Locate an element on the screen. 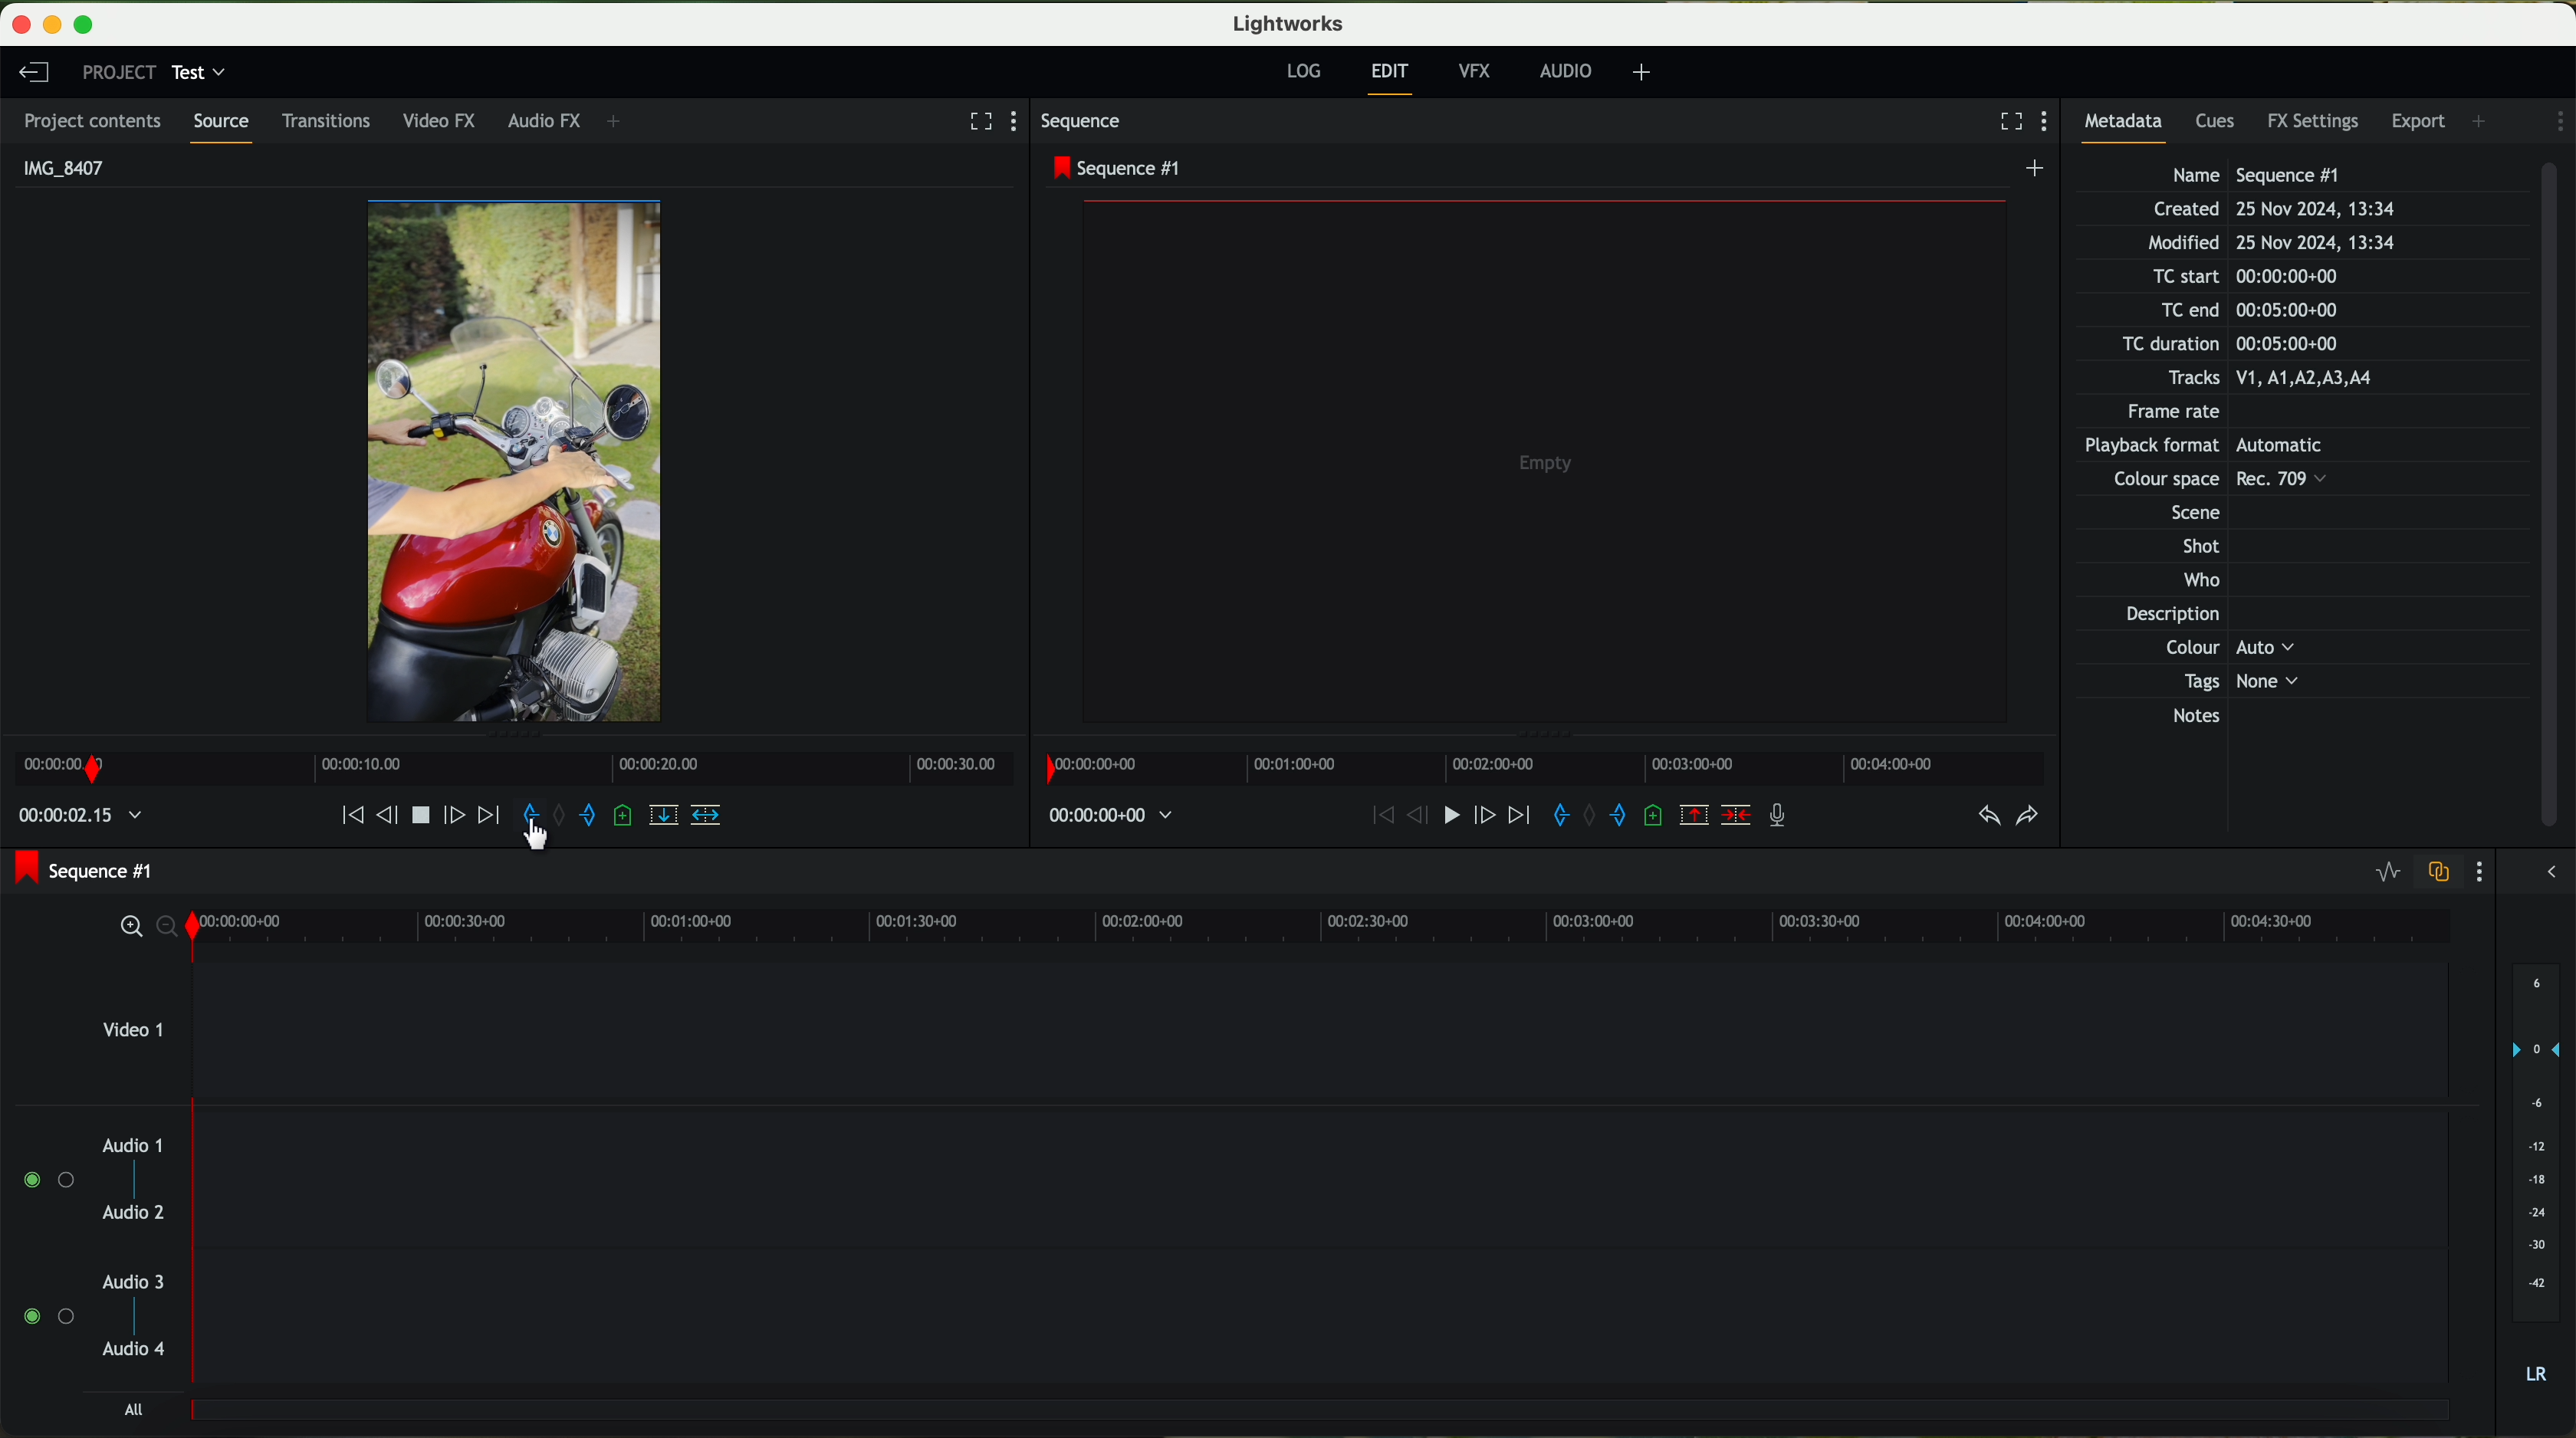 The height and width of the screenshot is (1438, 2576). Created is located at coordinates (2273, 211).